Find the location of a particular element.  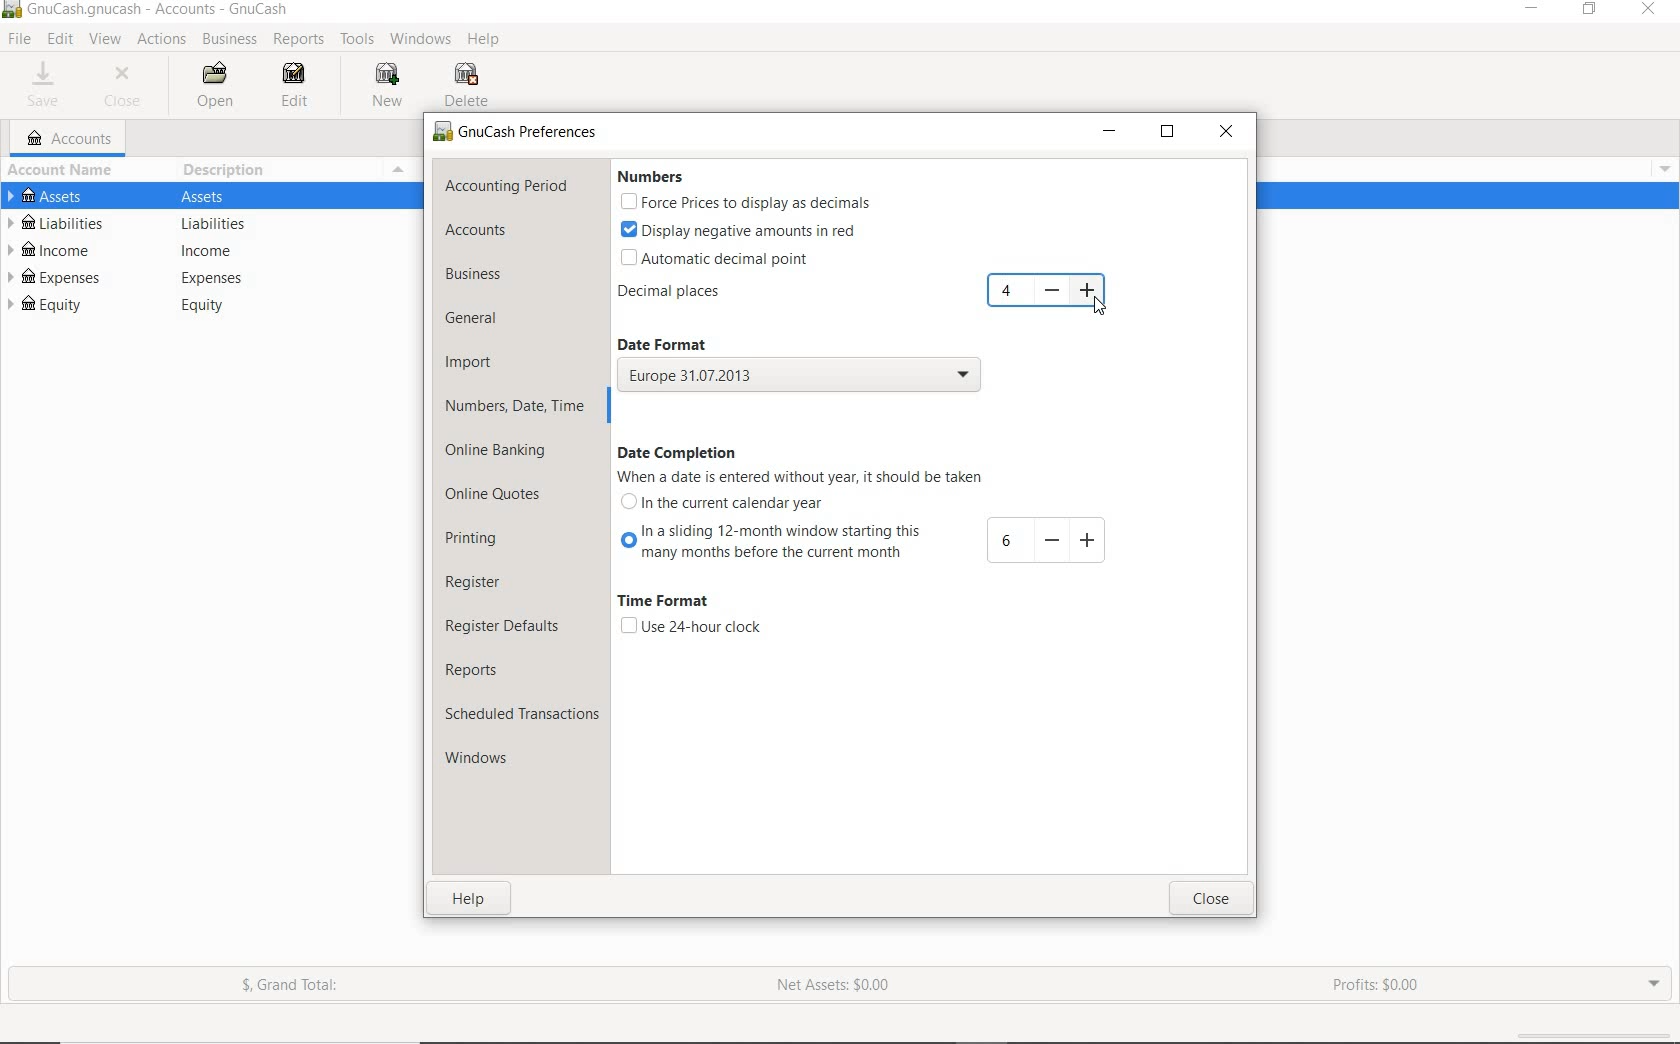

NEW is located at coordinates (385, 87).